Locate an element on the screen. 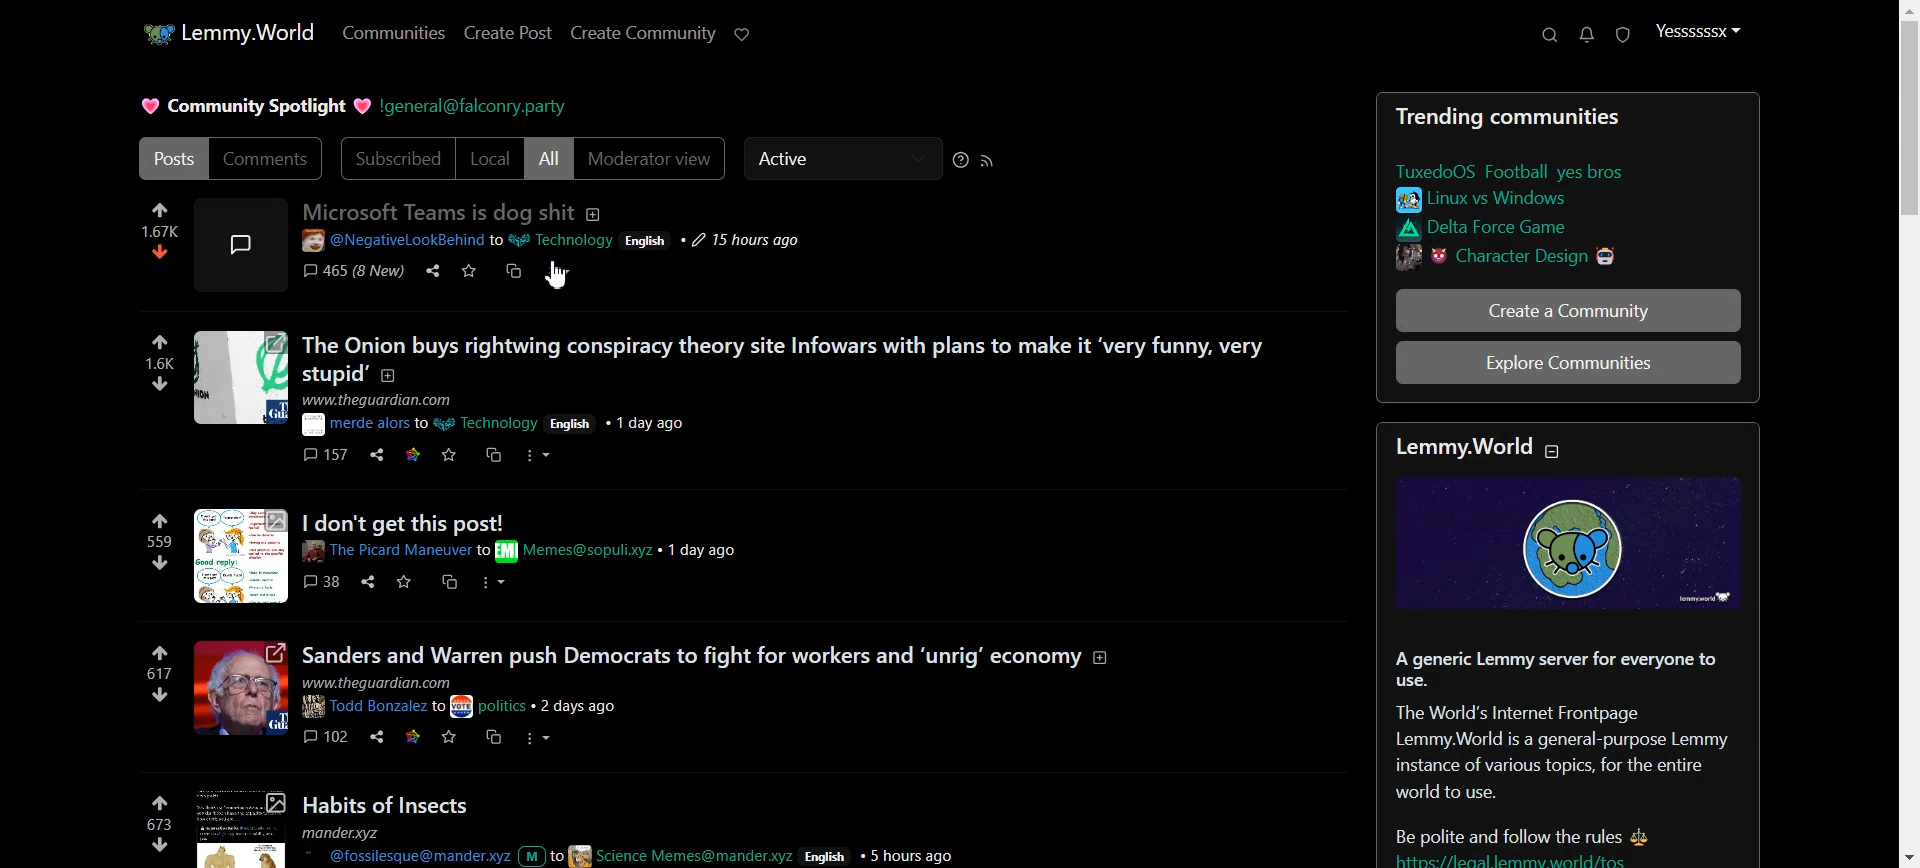 The image size is (1920, 868). post is located at coordinates (580, 229).